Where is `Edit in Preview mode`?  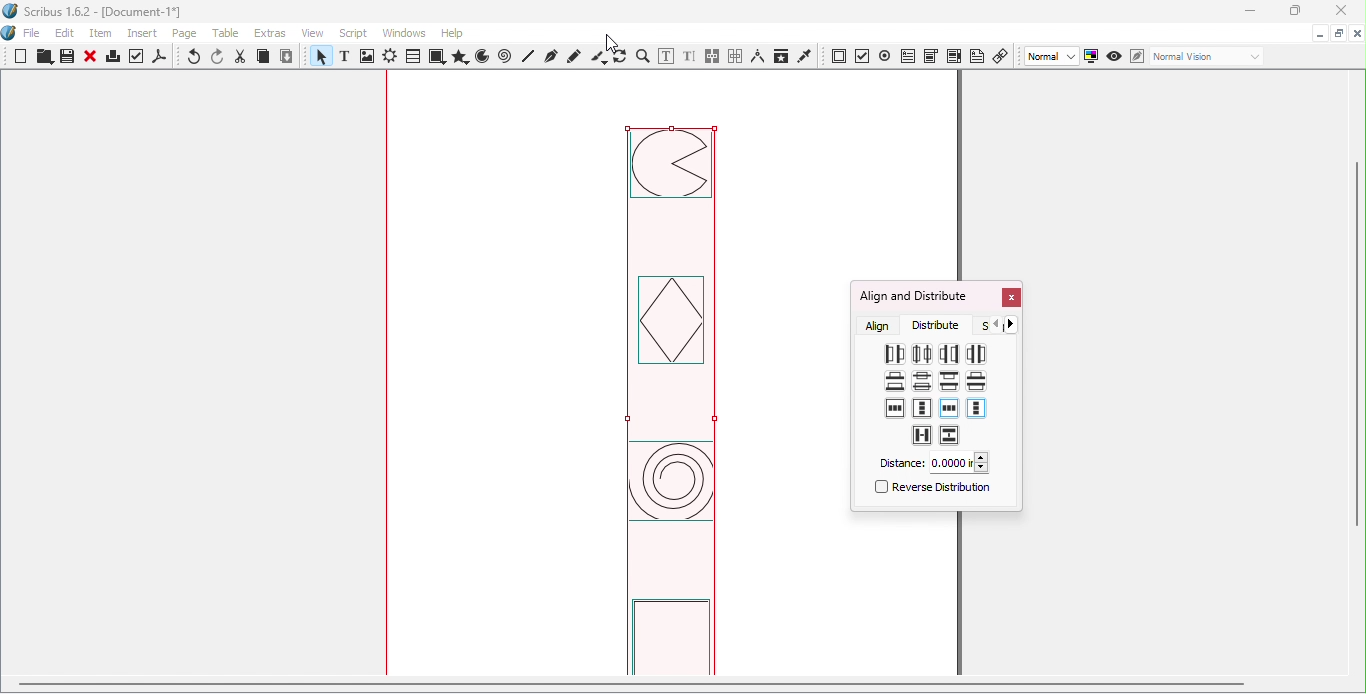 Edit in Preview mode is located at coordinates (1136, 55).